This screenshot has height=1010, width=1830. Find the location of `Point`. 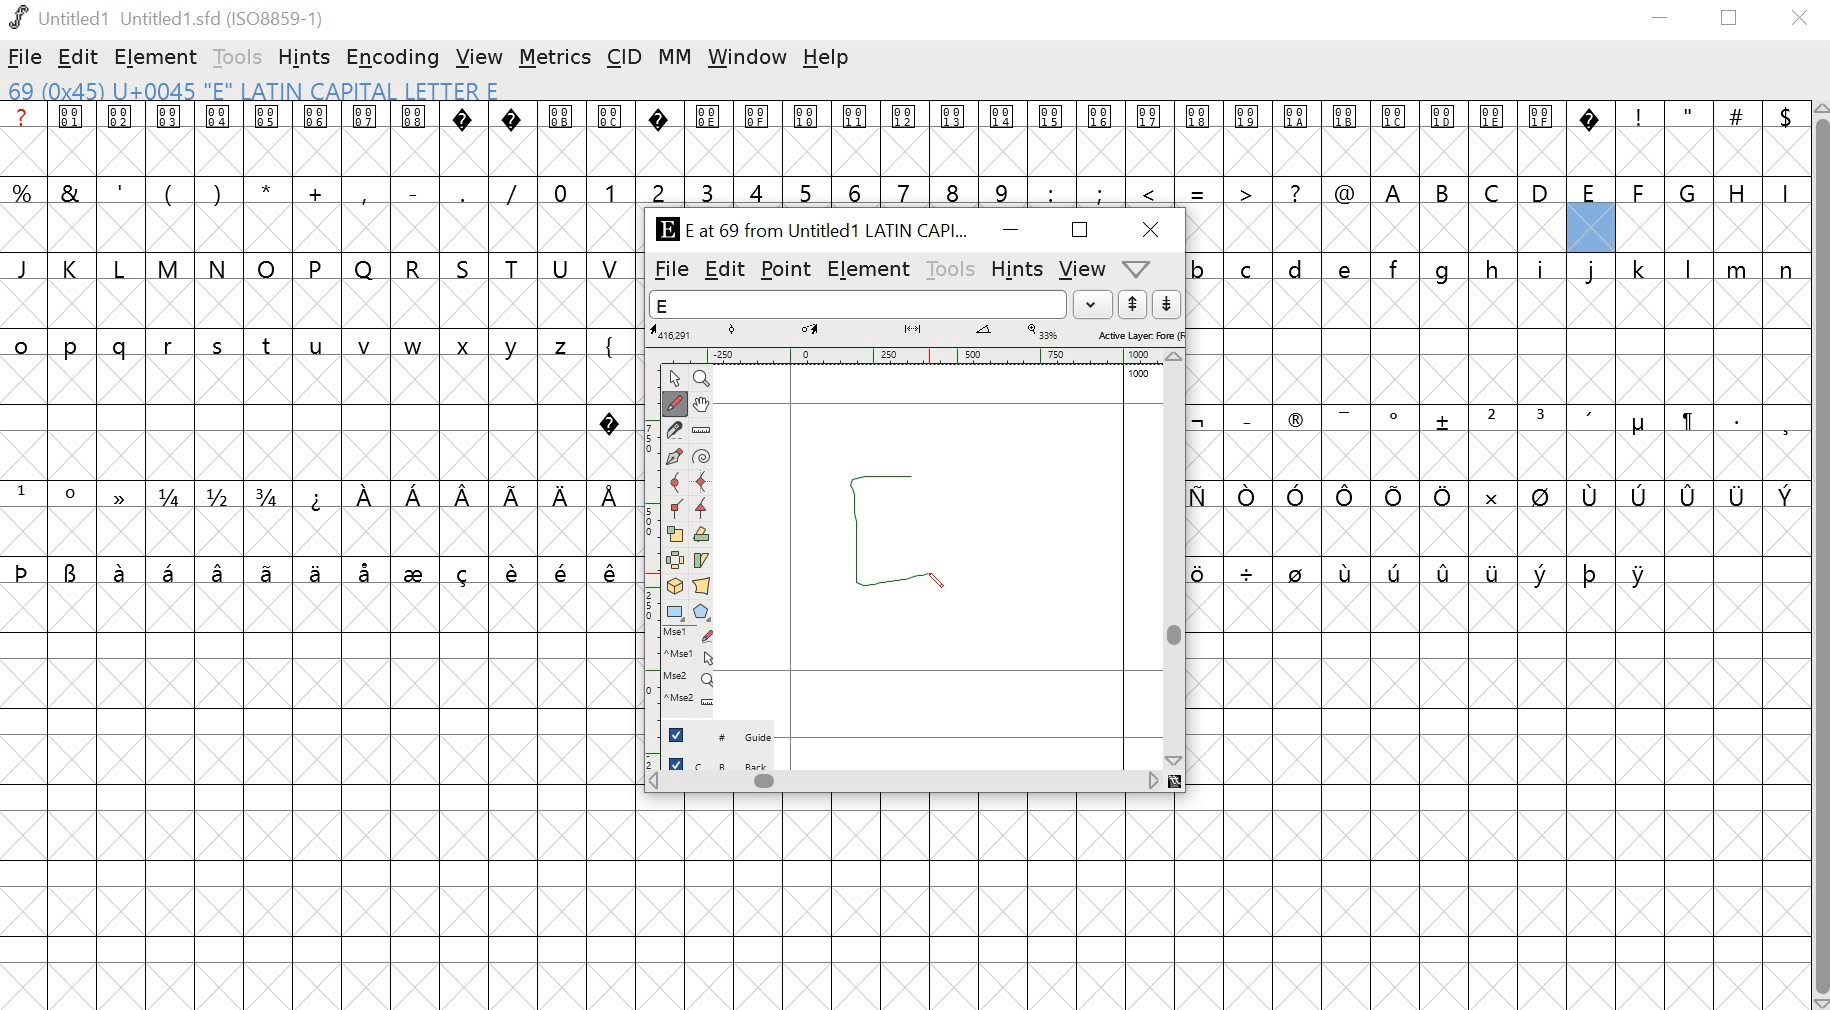

Point is located at coordinates (674, 379).